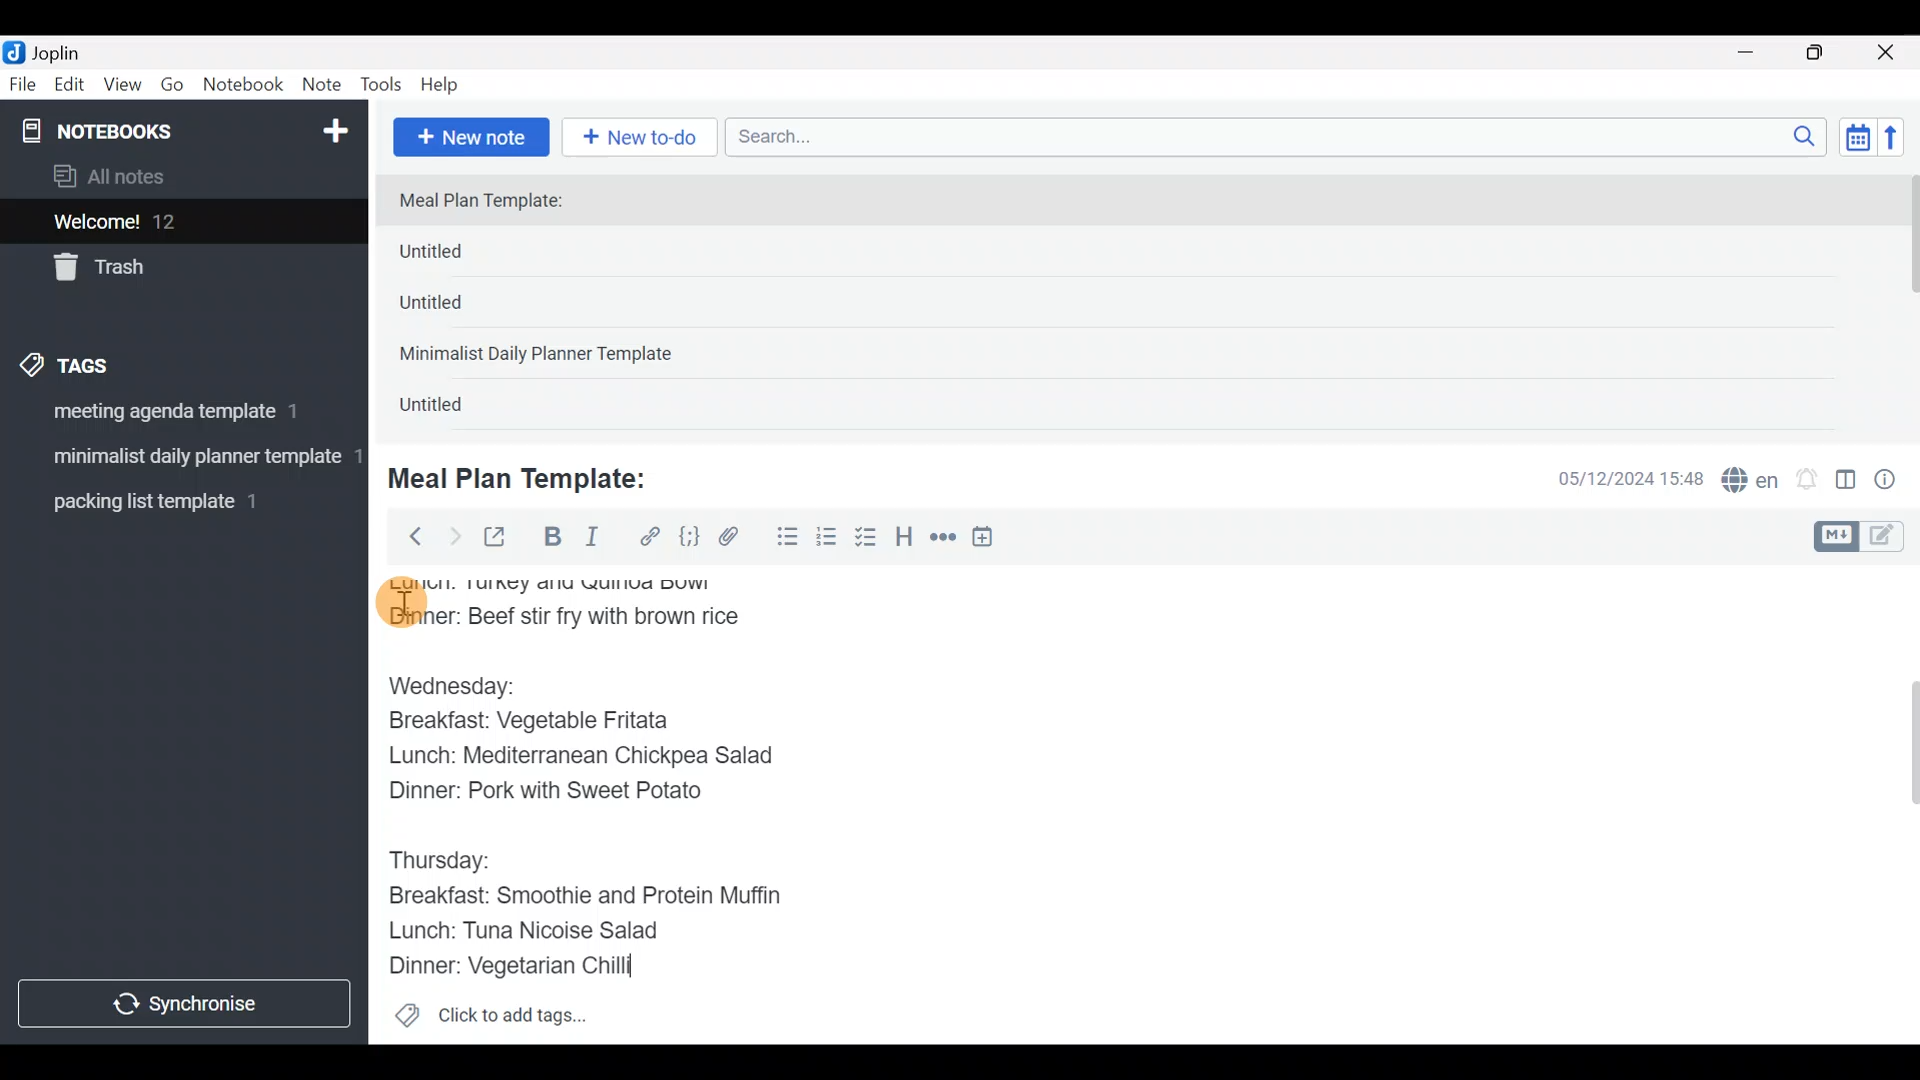 Image resolution: width=1920 pixels, height=1080 pixels. I want to click on Scroll bar, so click(1899, 804).